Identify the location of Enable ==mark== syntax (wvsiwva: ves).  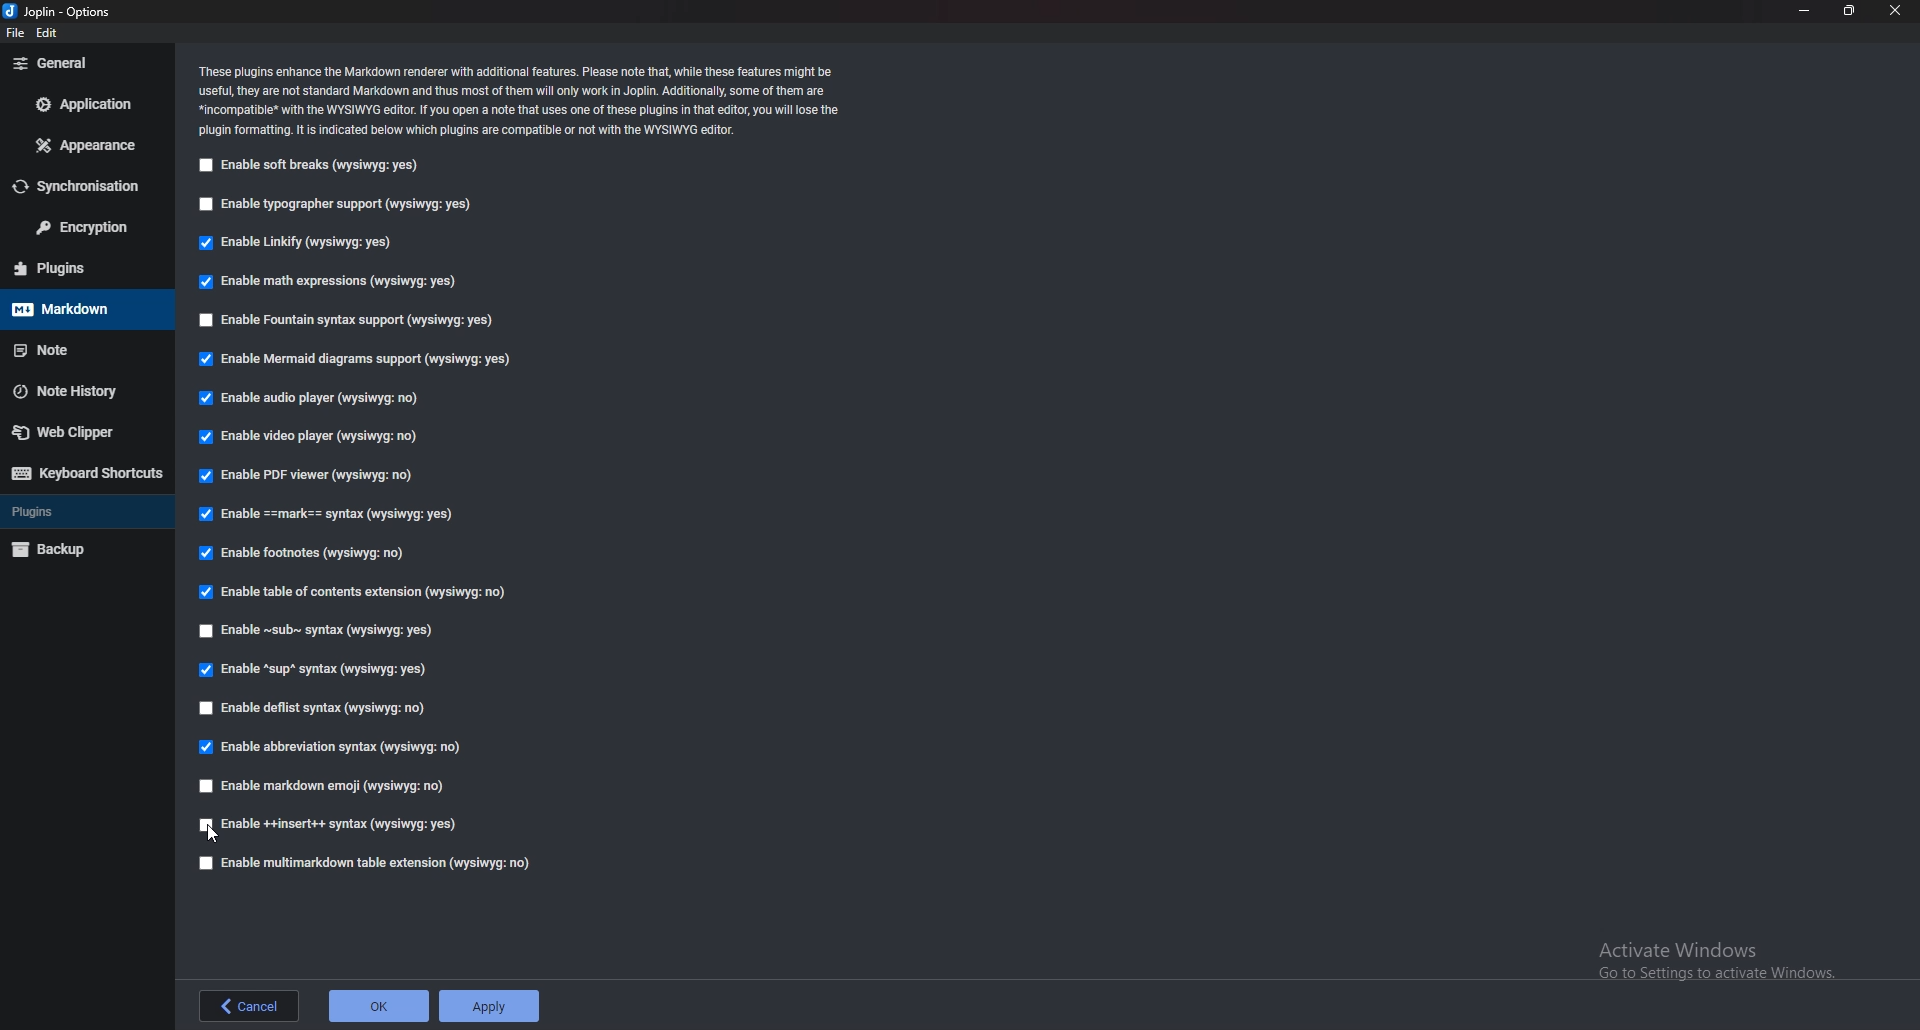
(332, 512).